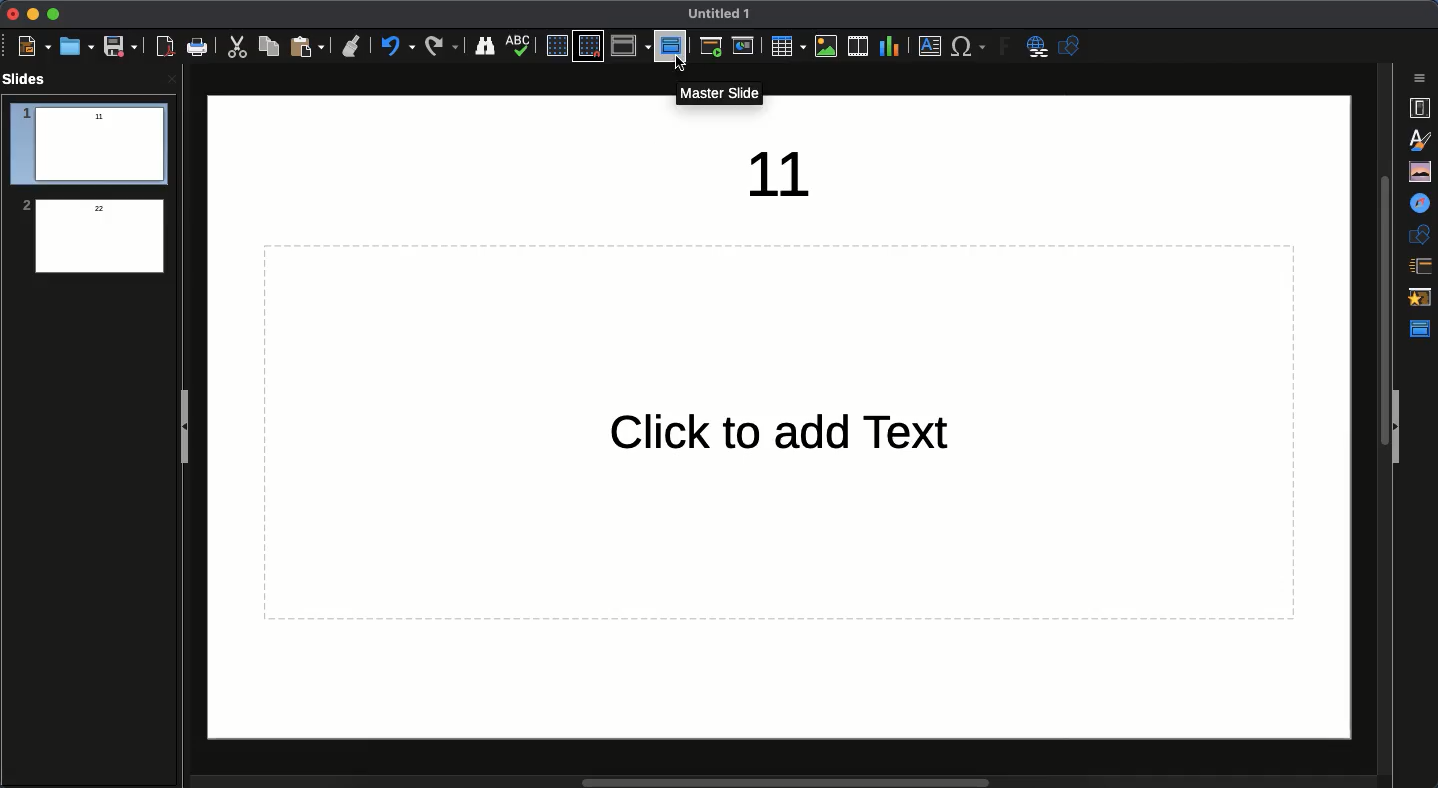  I want to click on Text, so click(785, 436).